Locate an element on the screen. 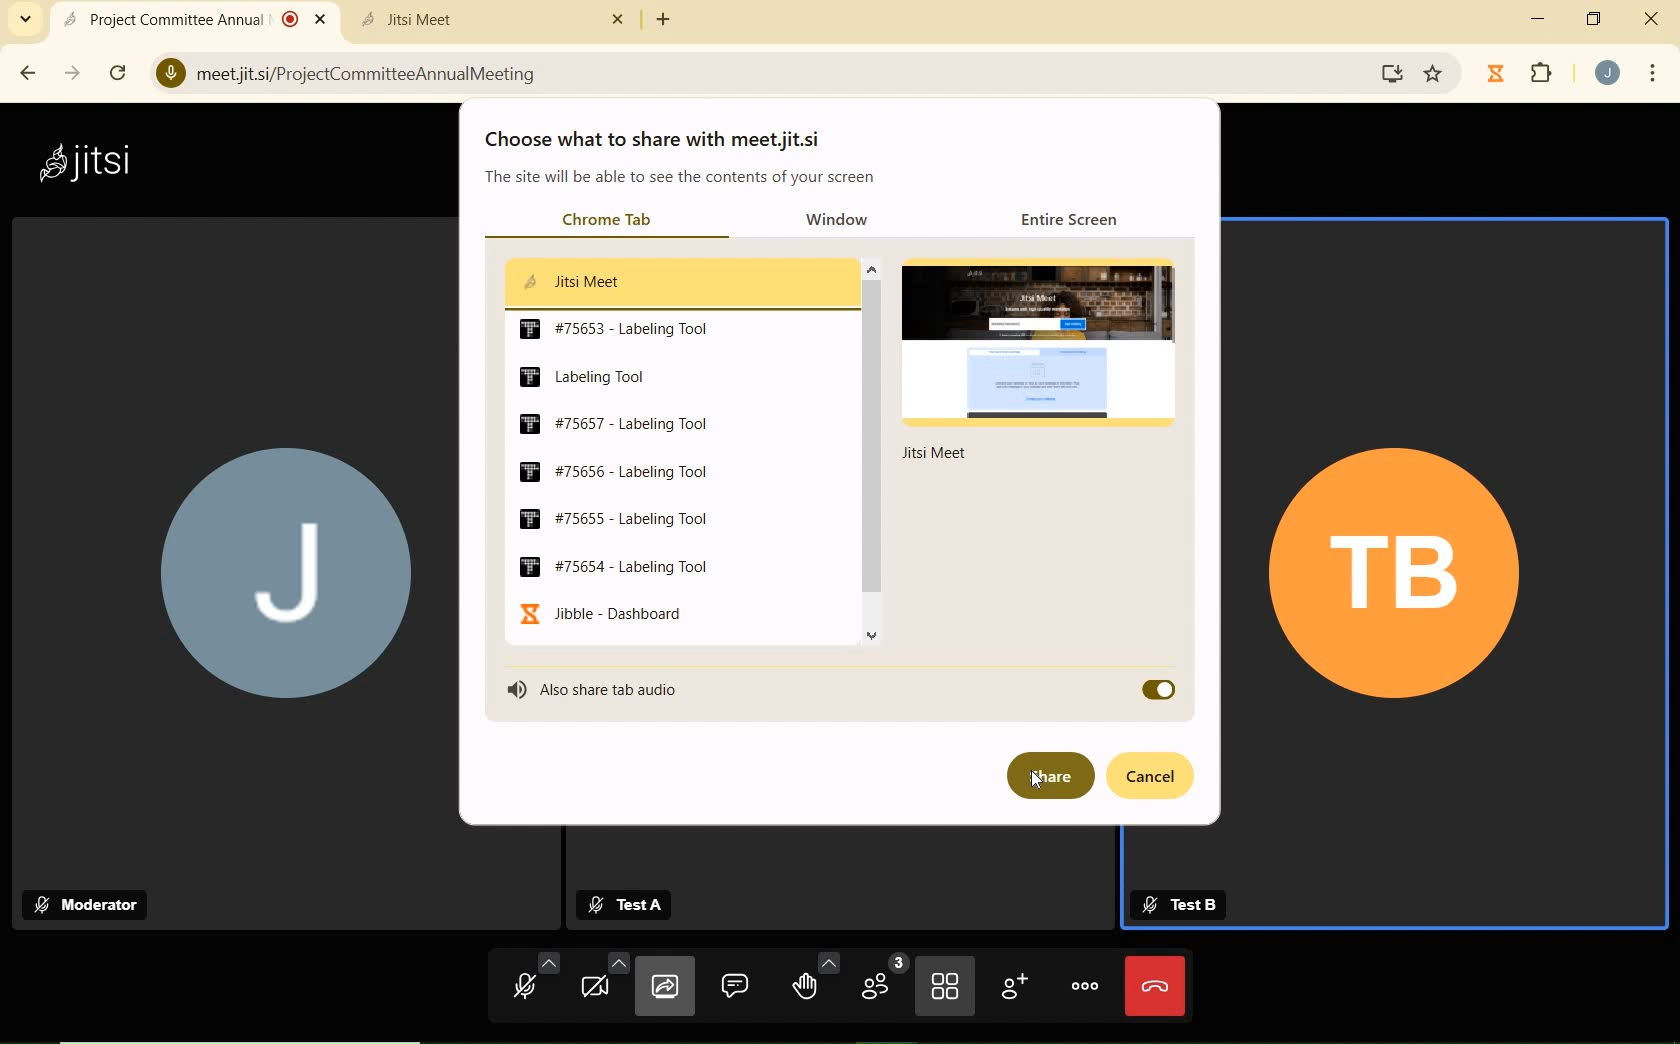 Image resolution: width=1680 pixels, height=1044 pixels. | #75656 - Labeling Tool is located at coordinates (627, 469).